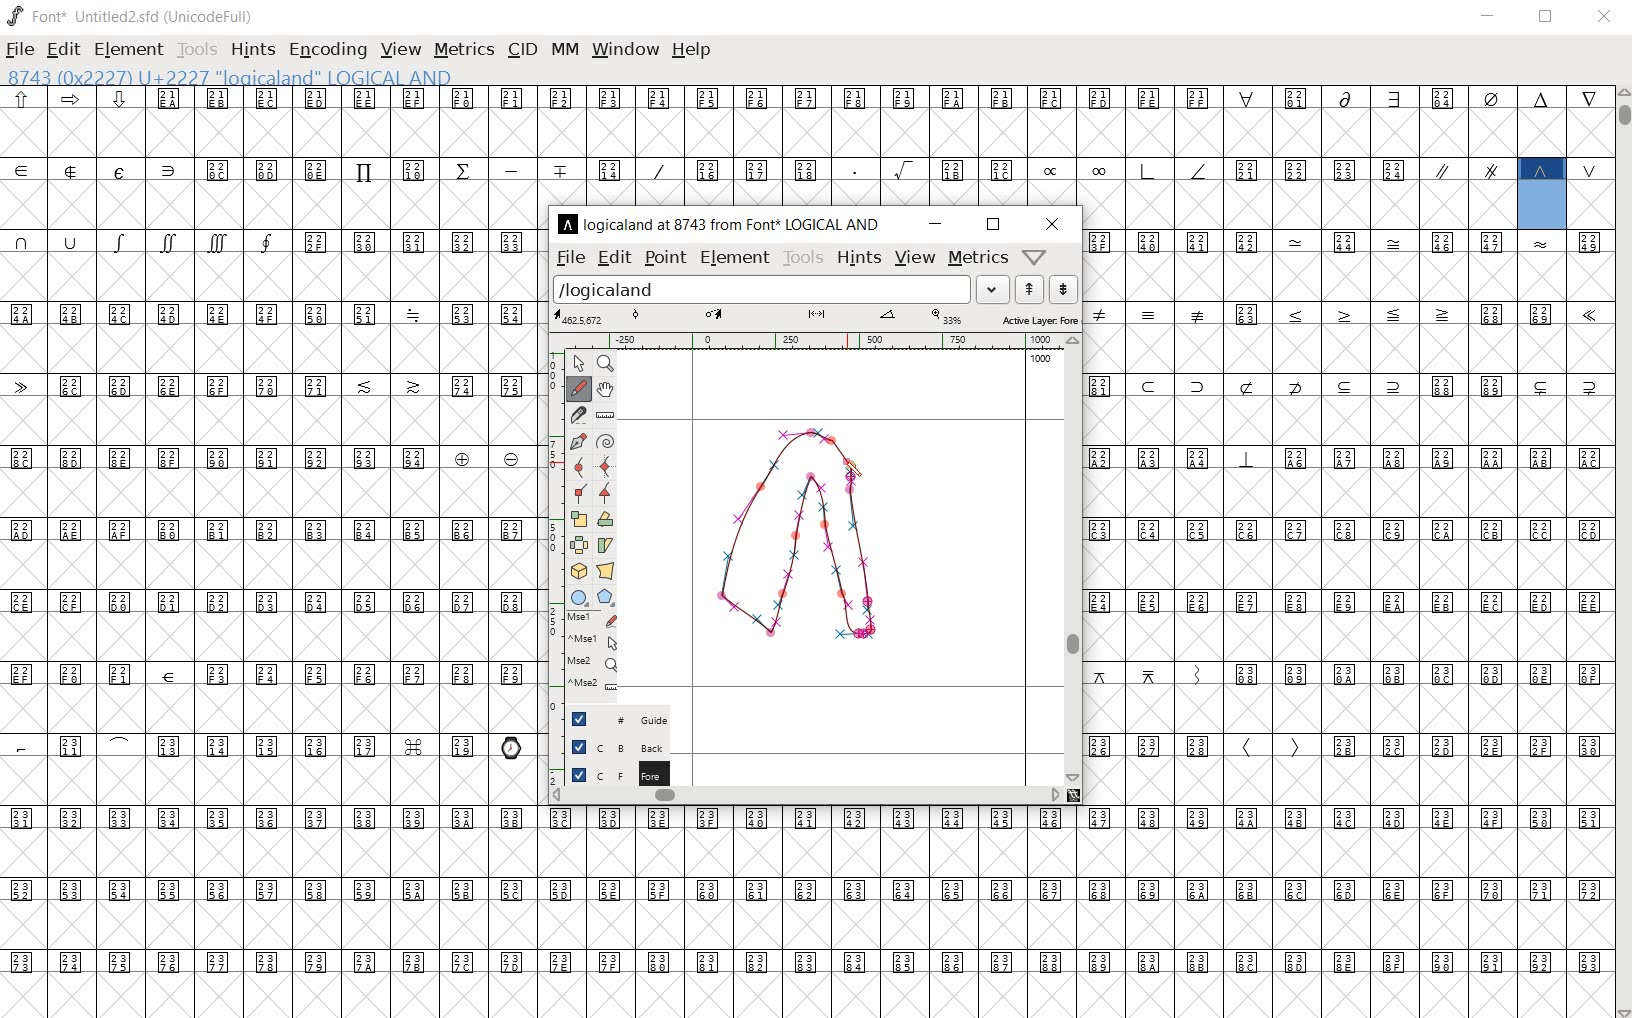  I want to click on load word list, so click(780, 288).